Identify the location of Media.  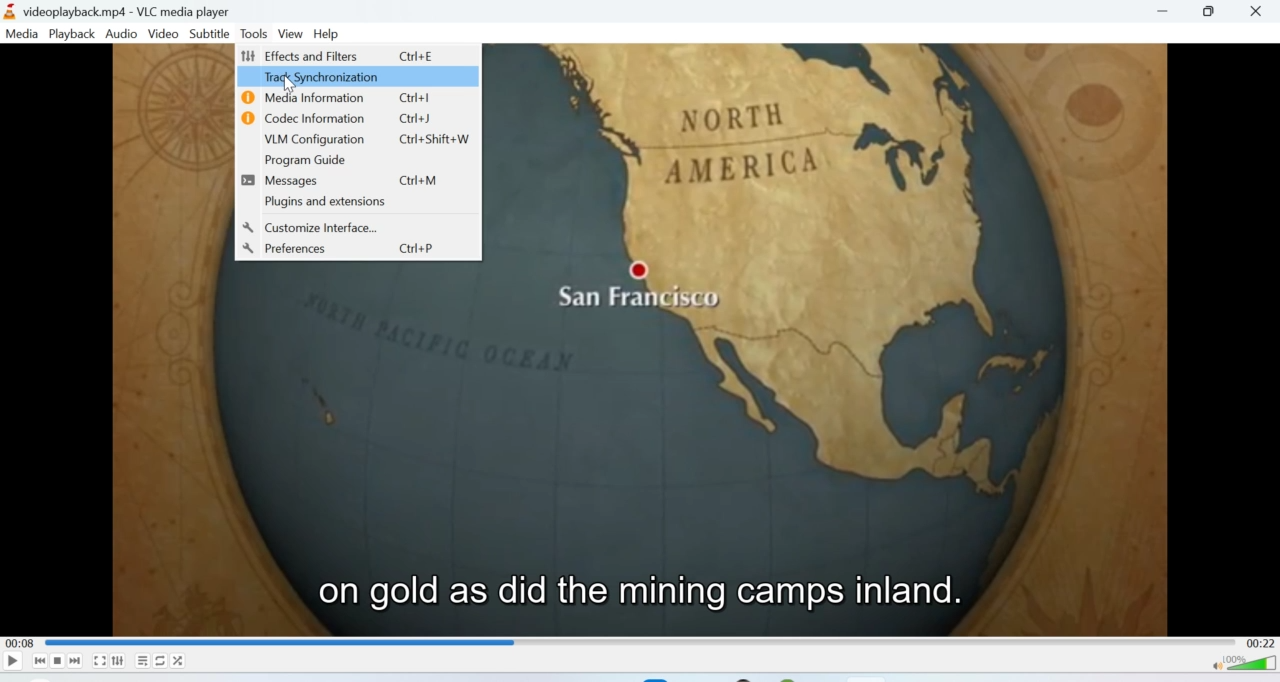
(22, 33).